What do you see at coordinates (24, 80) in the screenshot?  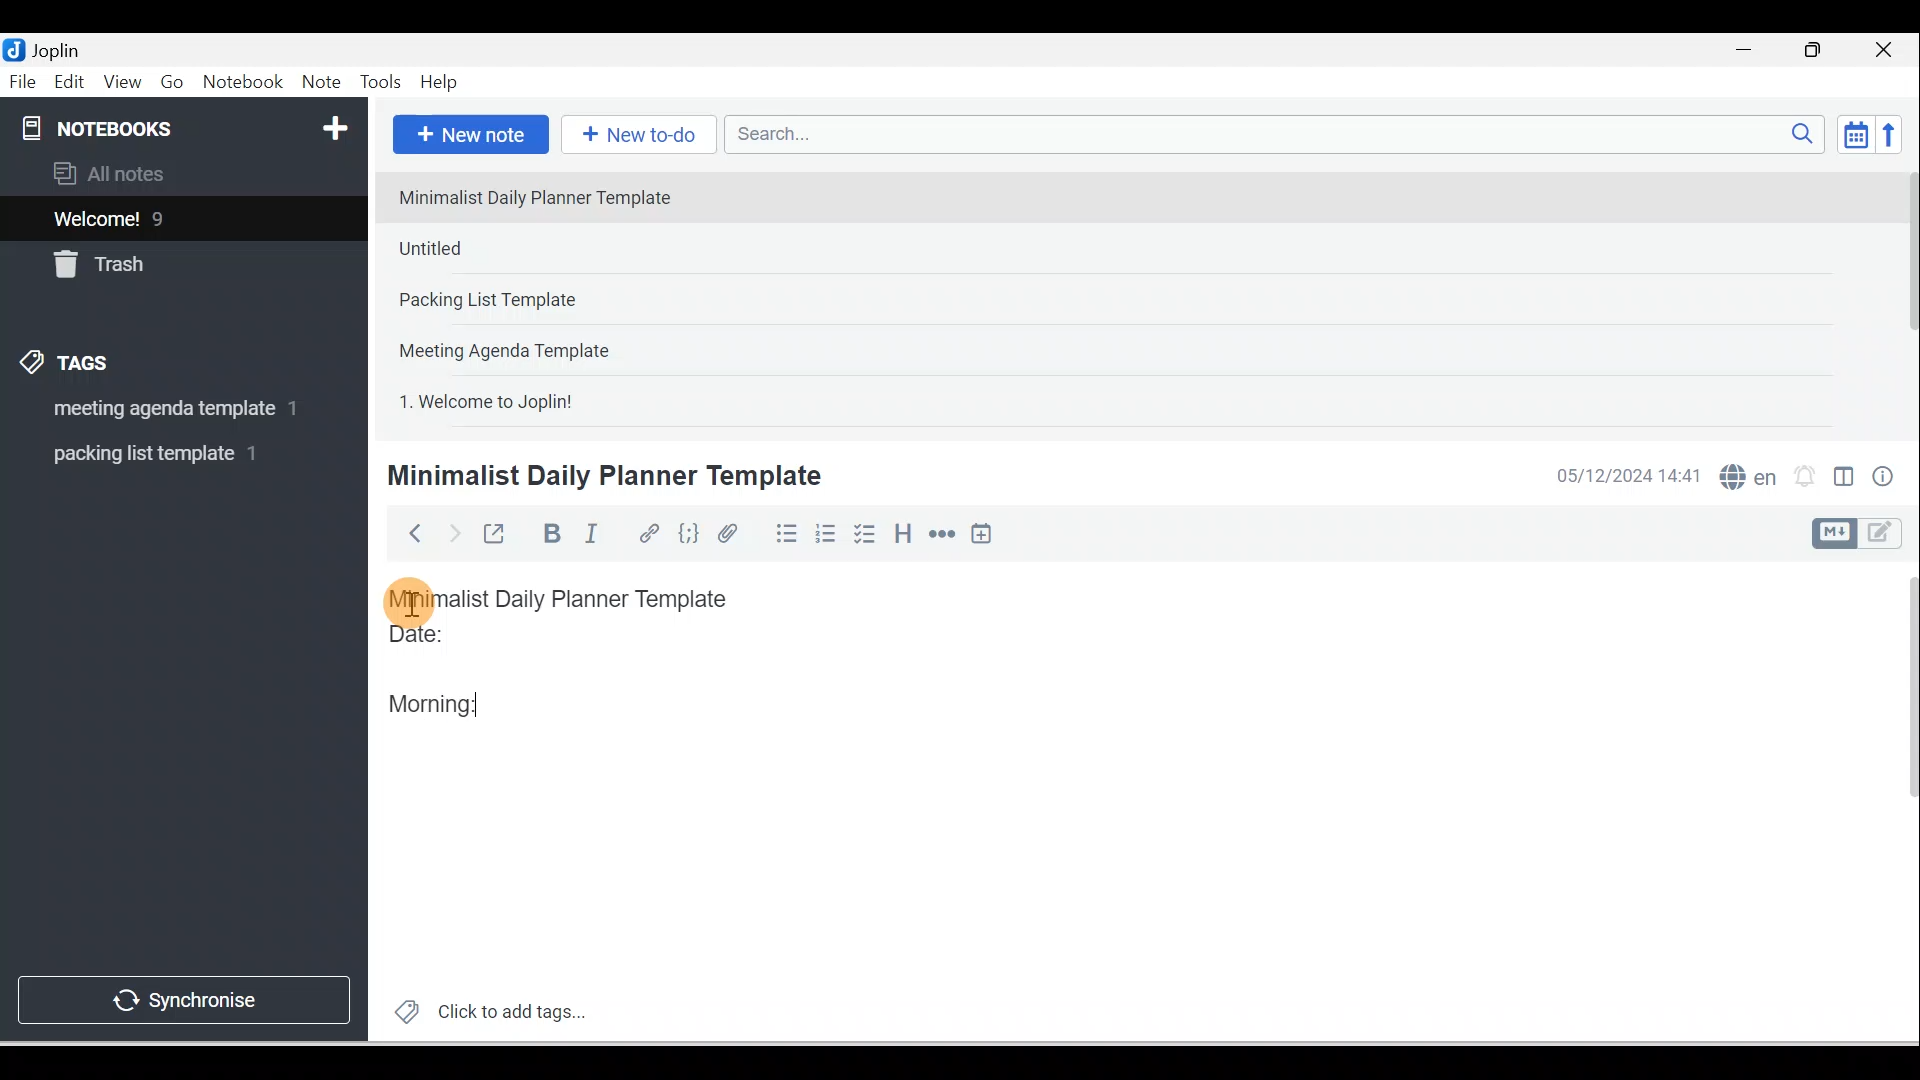 I see `File` at bounding box center [24, 80].